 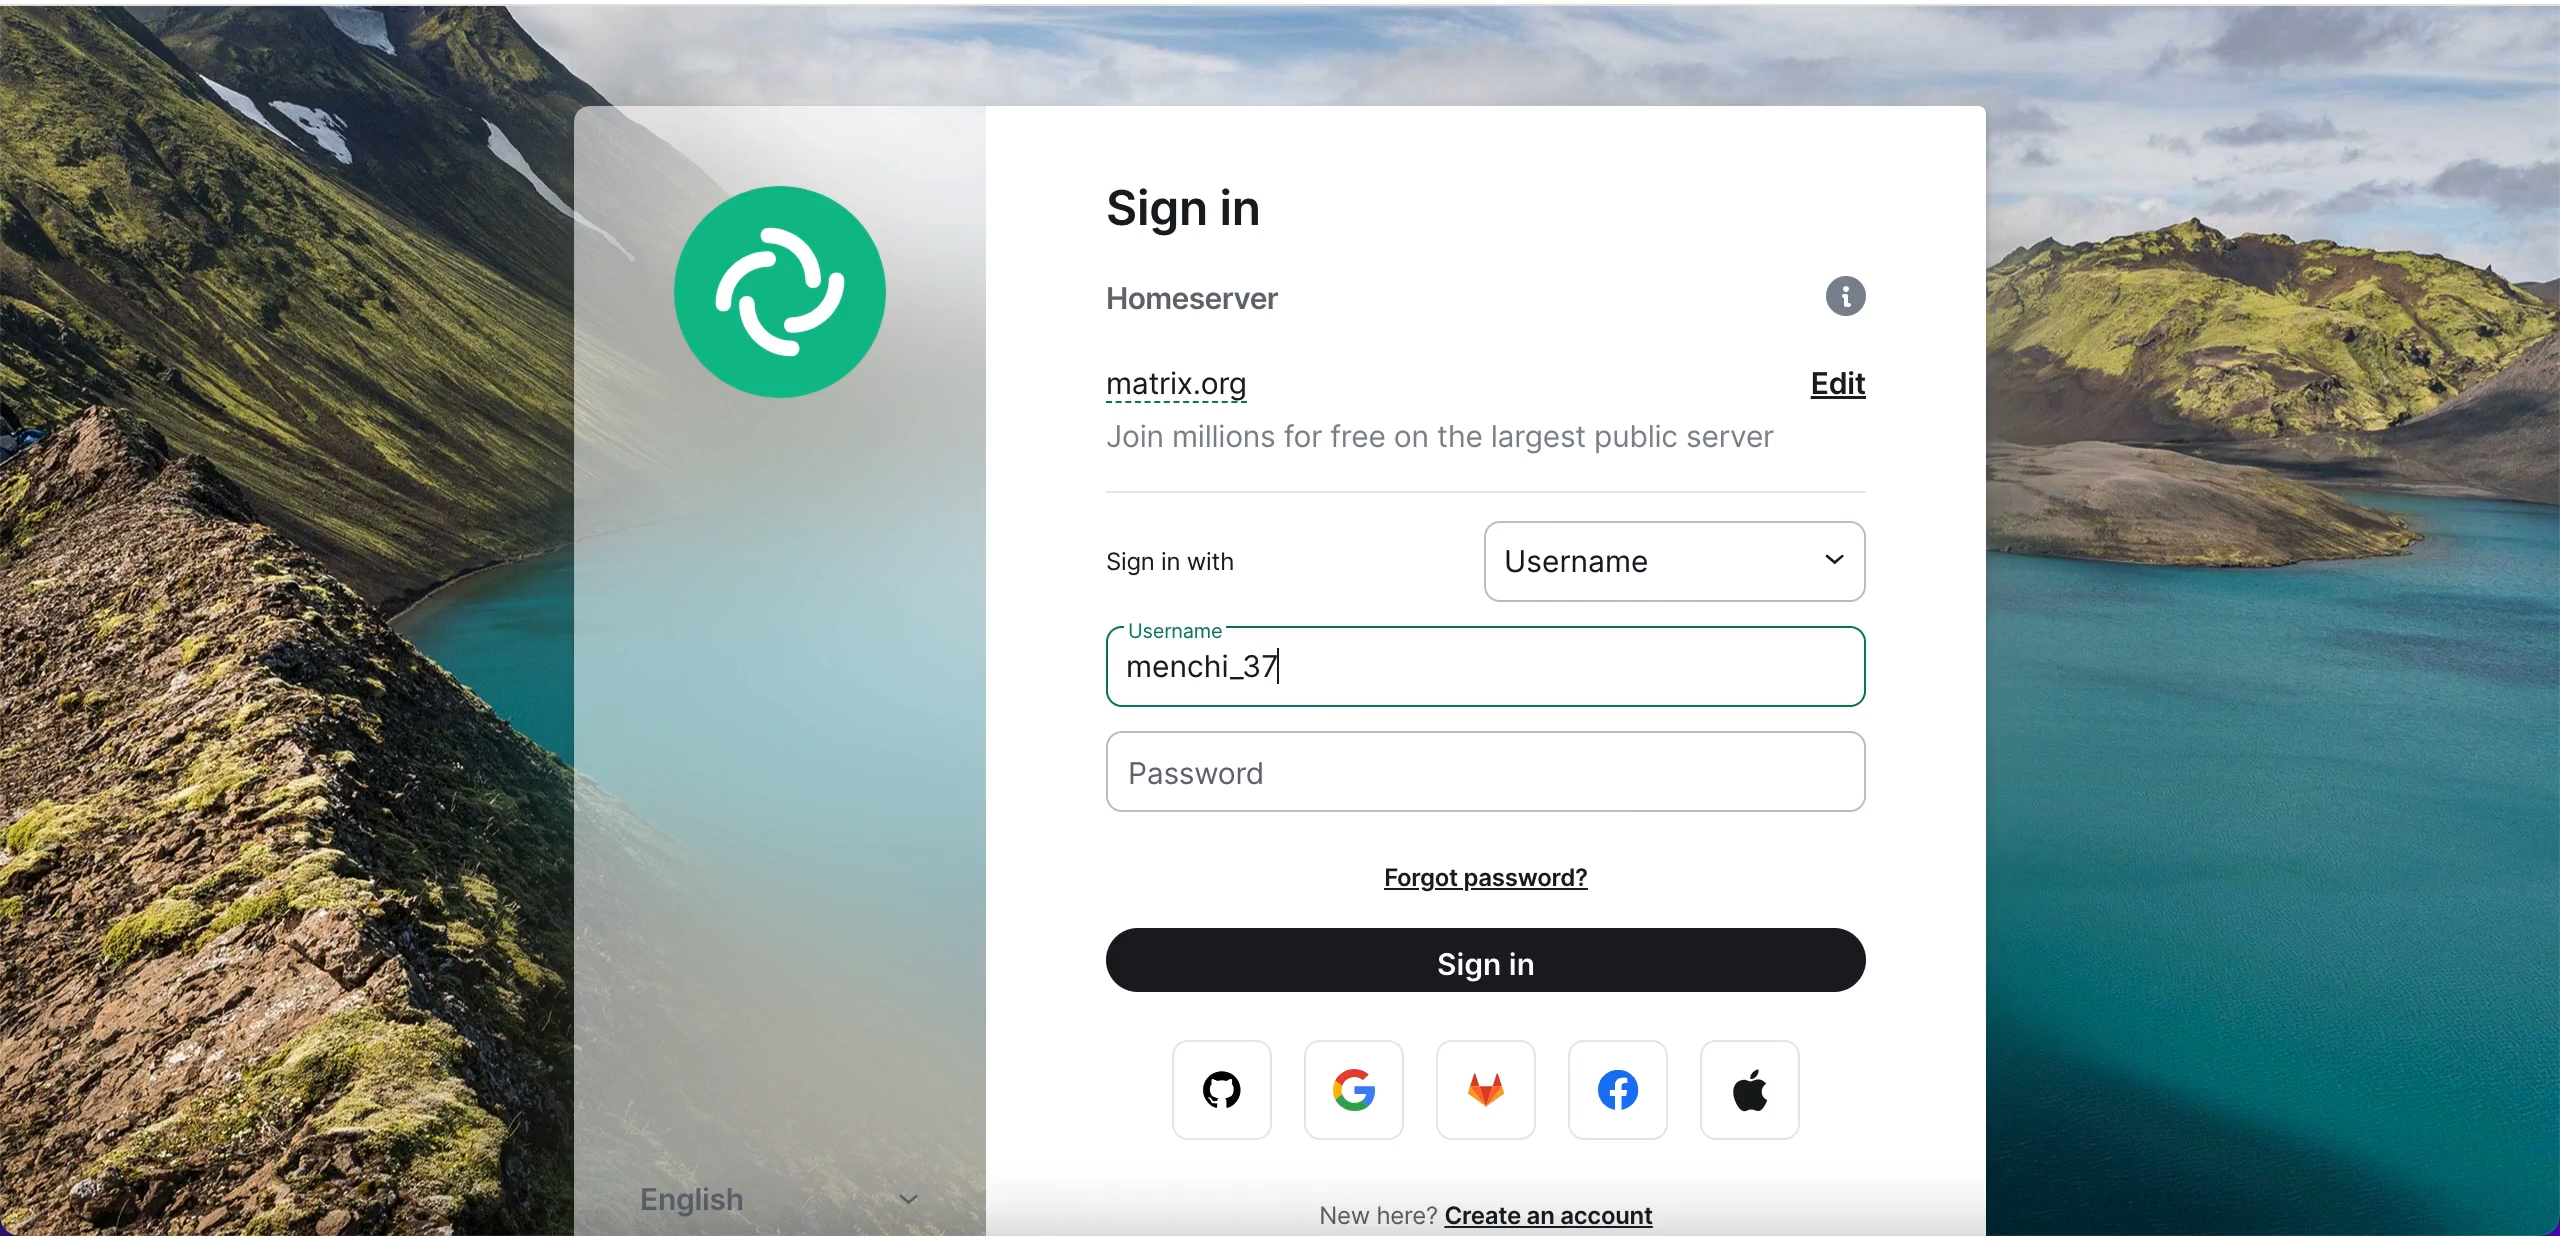 I want to click on sign in with, so click(x=1234, y=561).